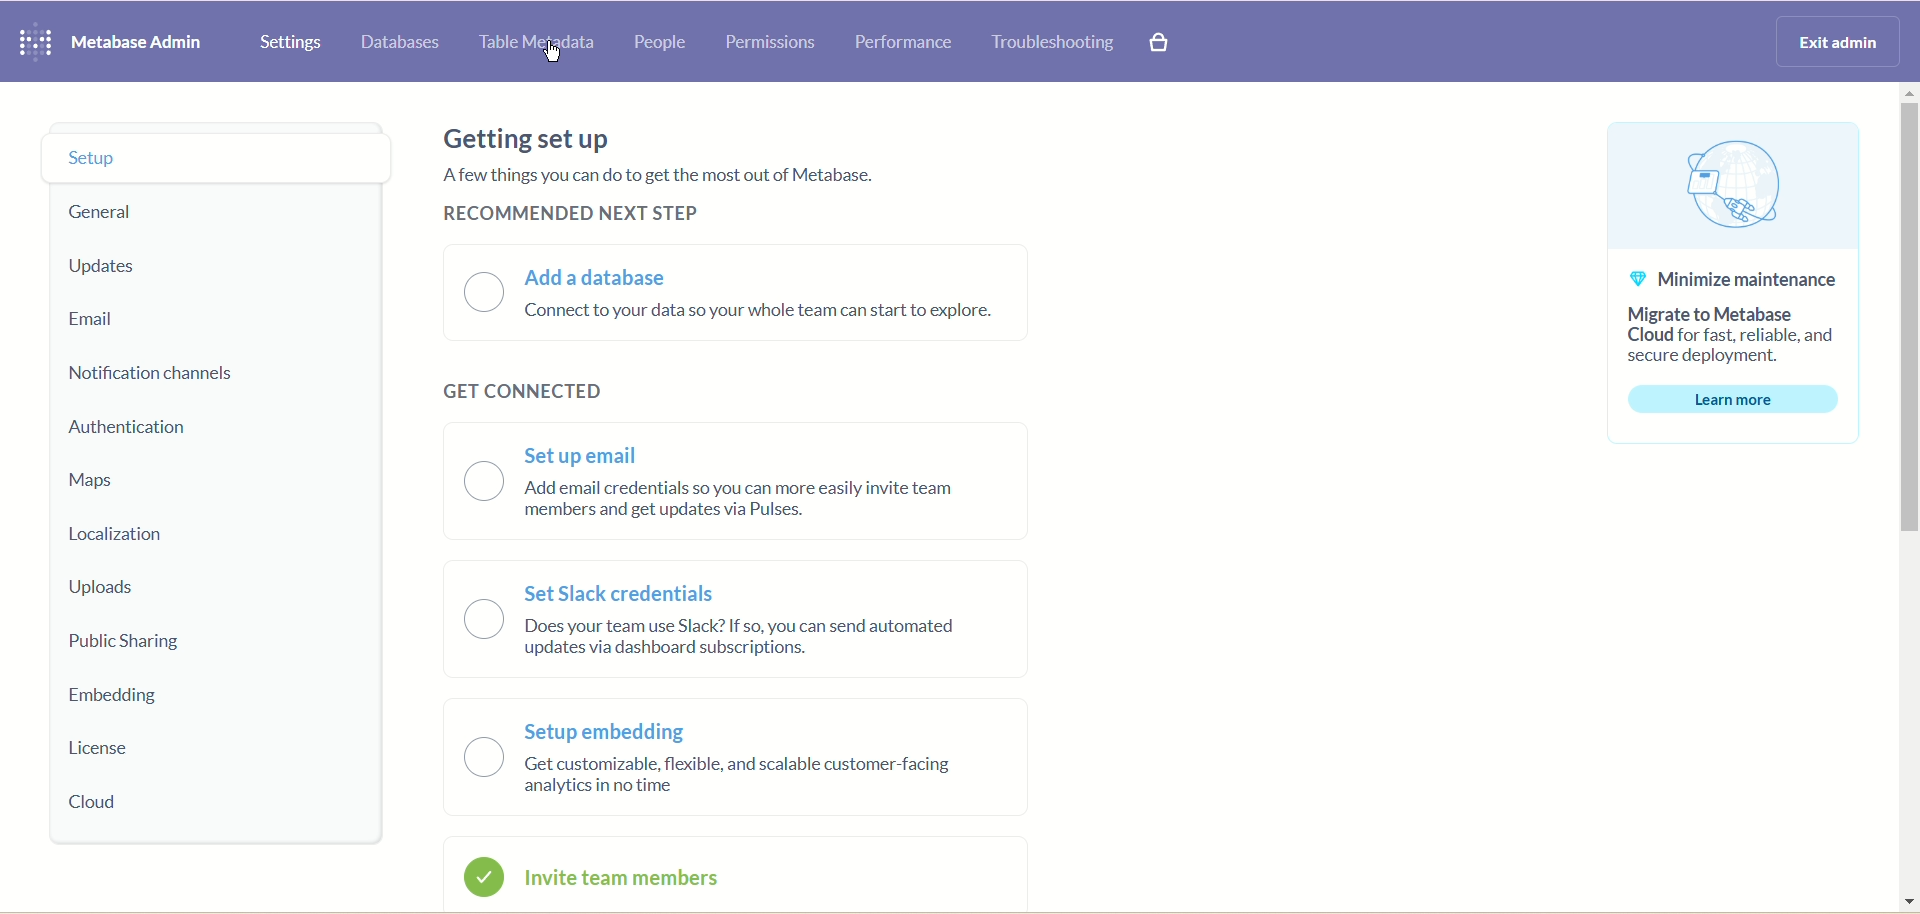 The height and width of the screenshot is (914, 1920). I want to click on Performance, so click(907, 48).